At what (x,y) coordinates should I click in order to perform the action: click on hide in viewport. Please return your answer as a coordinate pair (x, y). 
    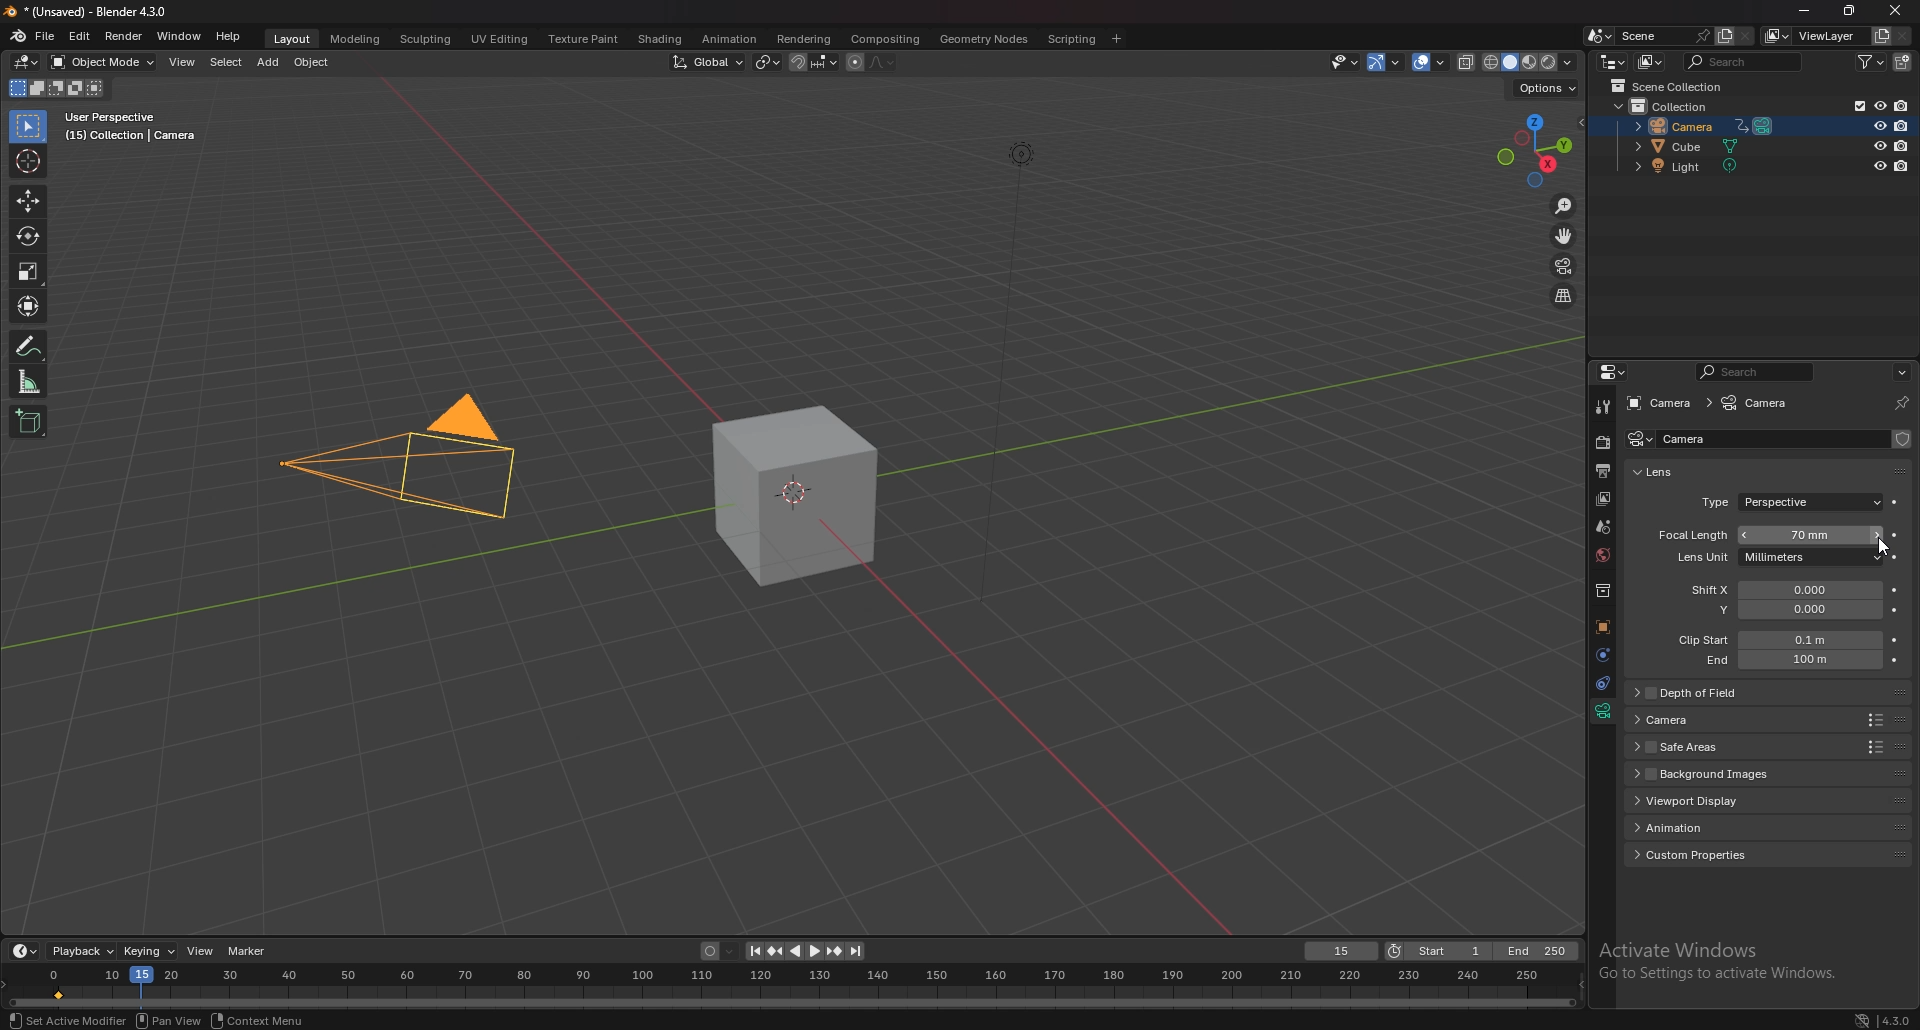
    Looking at the image, I should click on (1879, 145).